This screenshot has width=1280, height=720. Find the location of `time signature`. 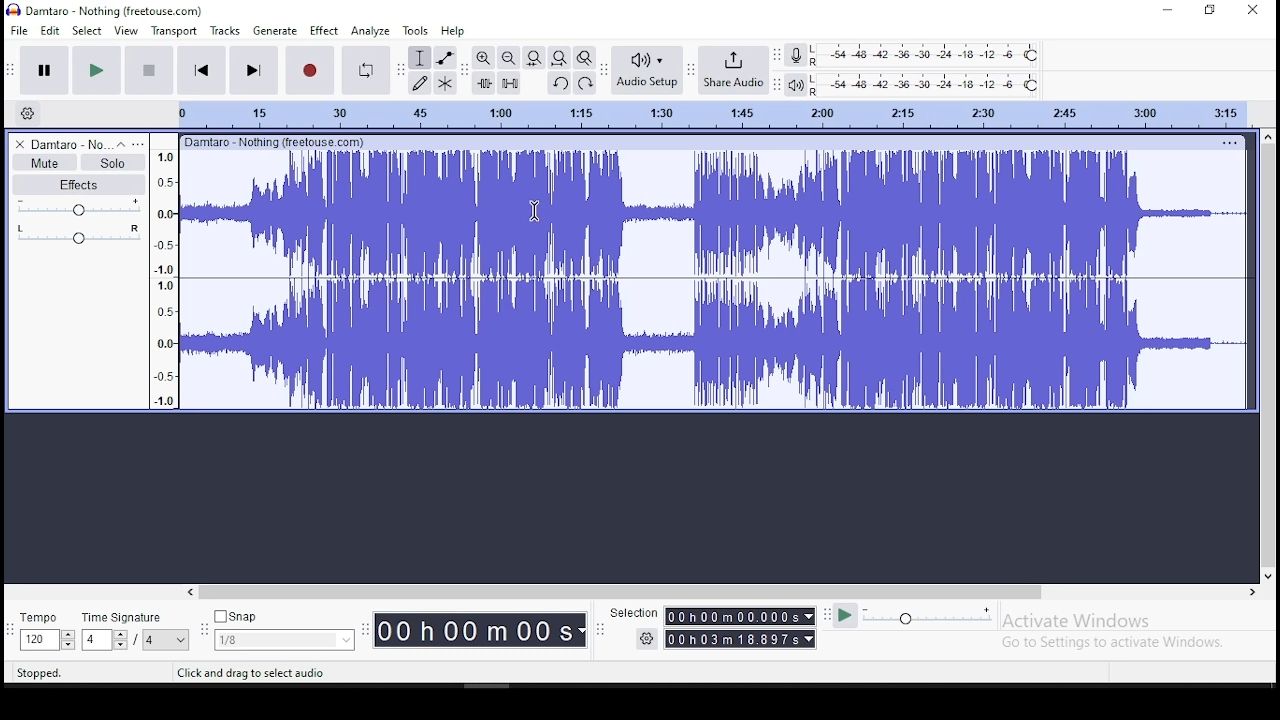

time signature is located at coordinates (136, 628).